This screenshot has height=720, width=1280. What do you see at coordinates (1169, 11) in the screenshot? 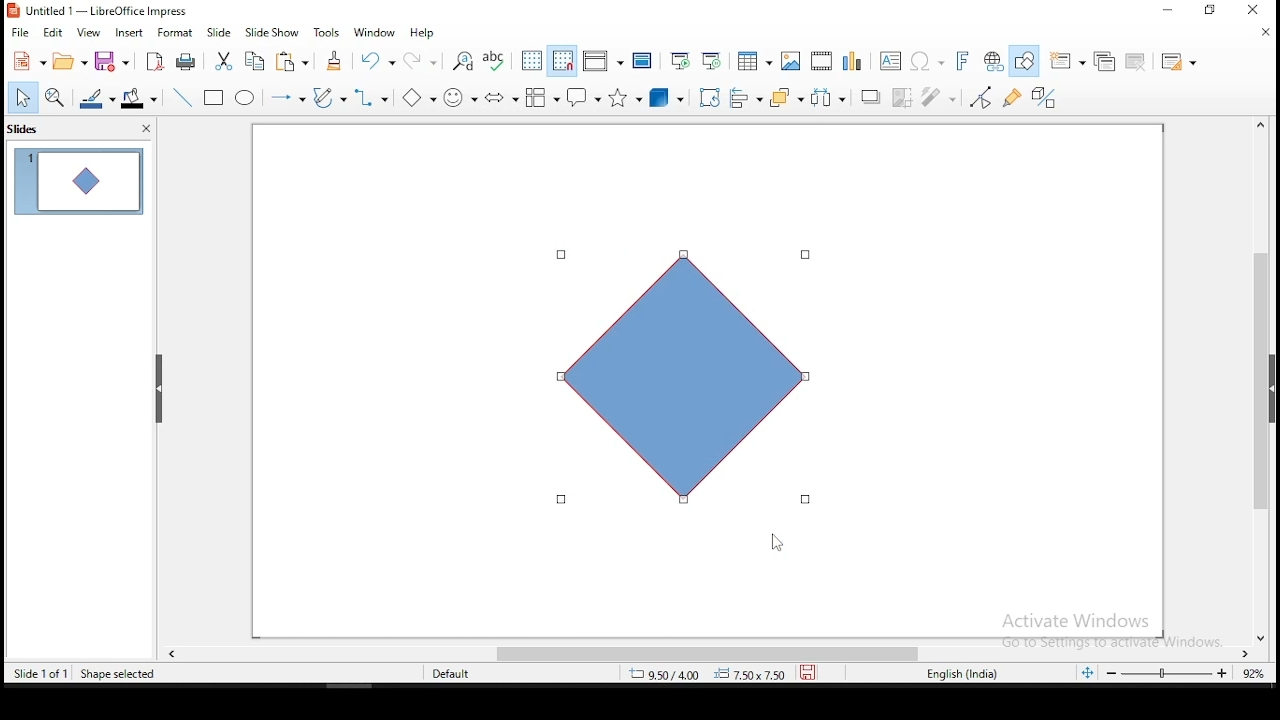
I see `minimize` at bounding box center [1169, 11].